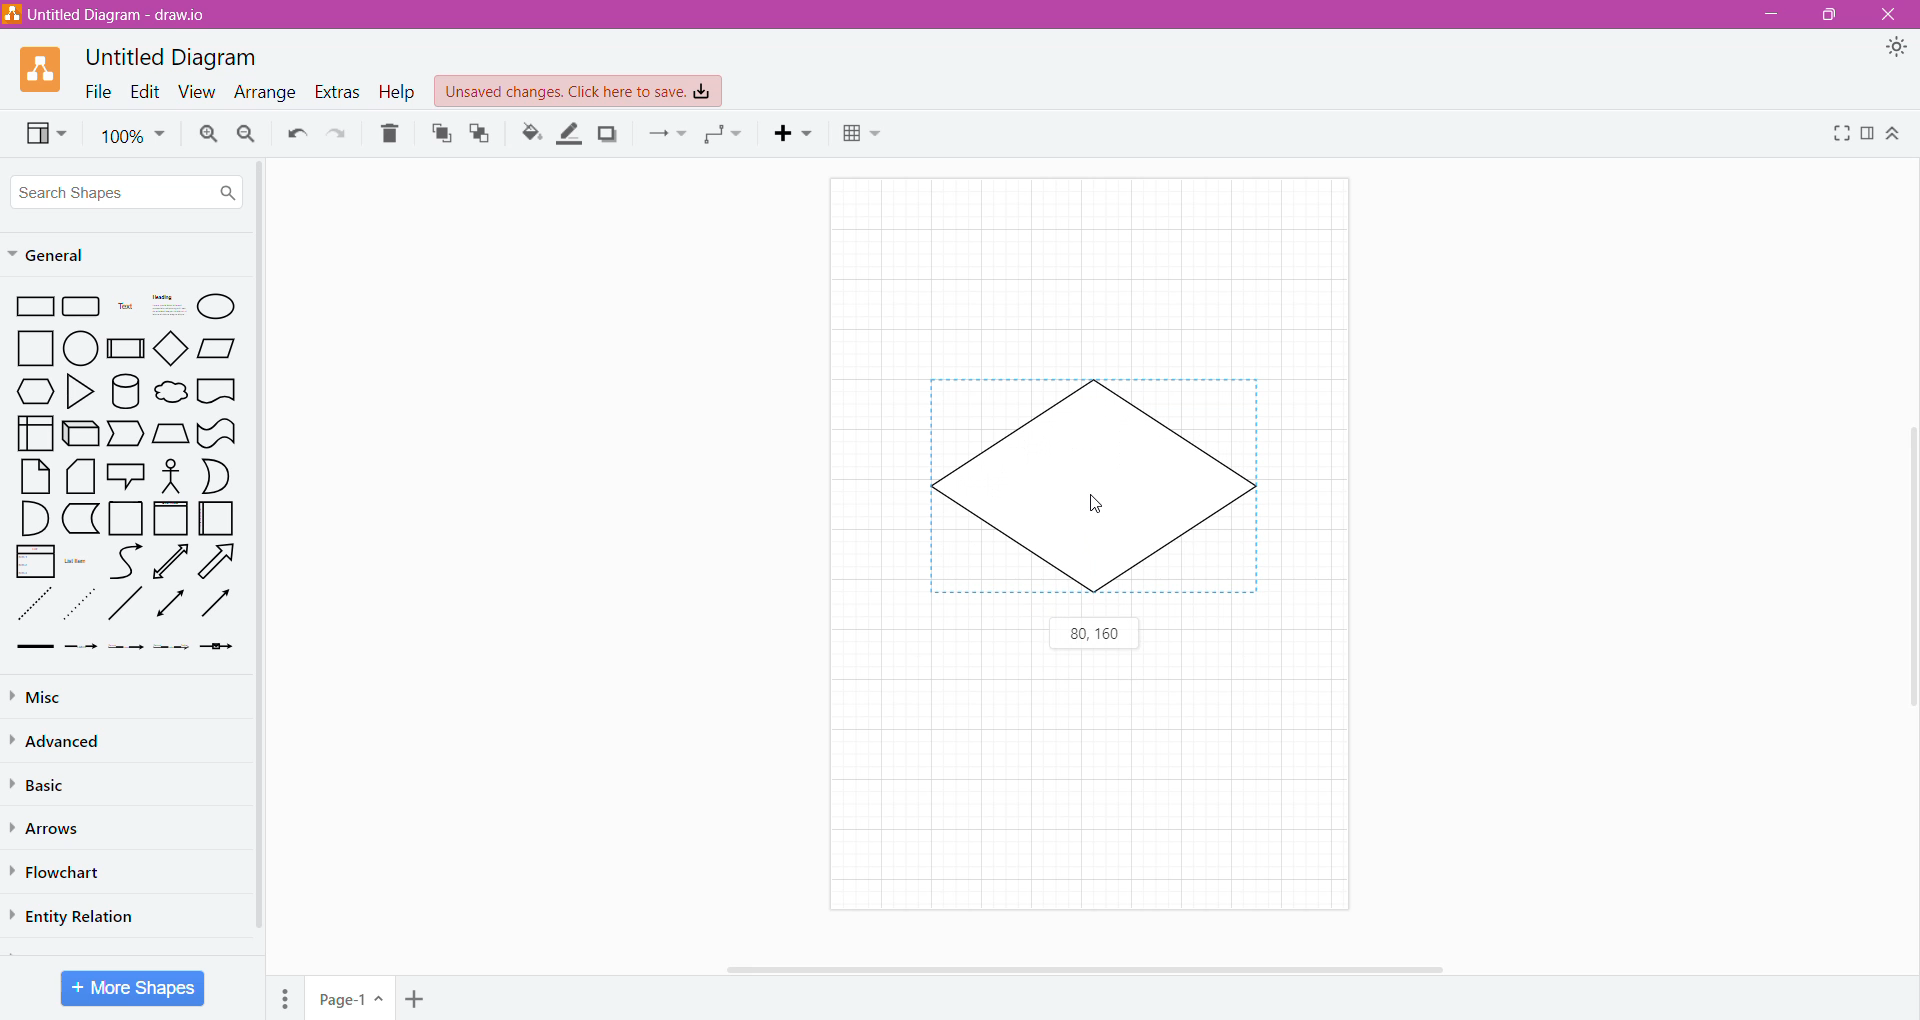 This screenshot has height=1020, width=1920. I want to click on Circle, so click(83, 349).